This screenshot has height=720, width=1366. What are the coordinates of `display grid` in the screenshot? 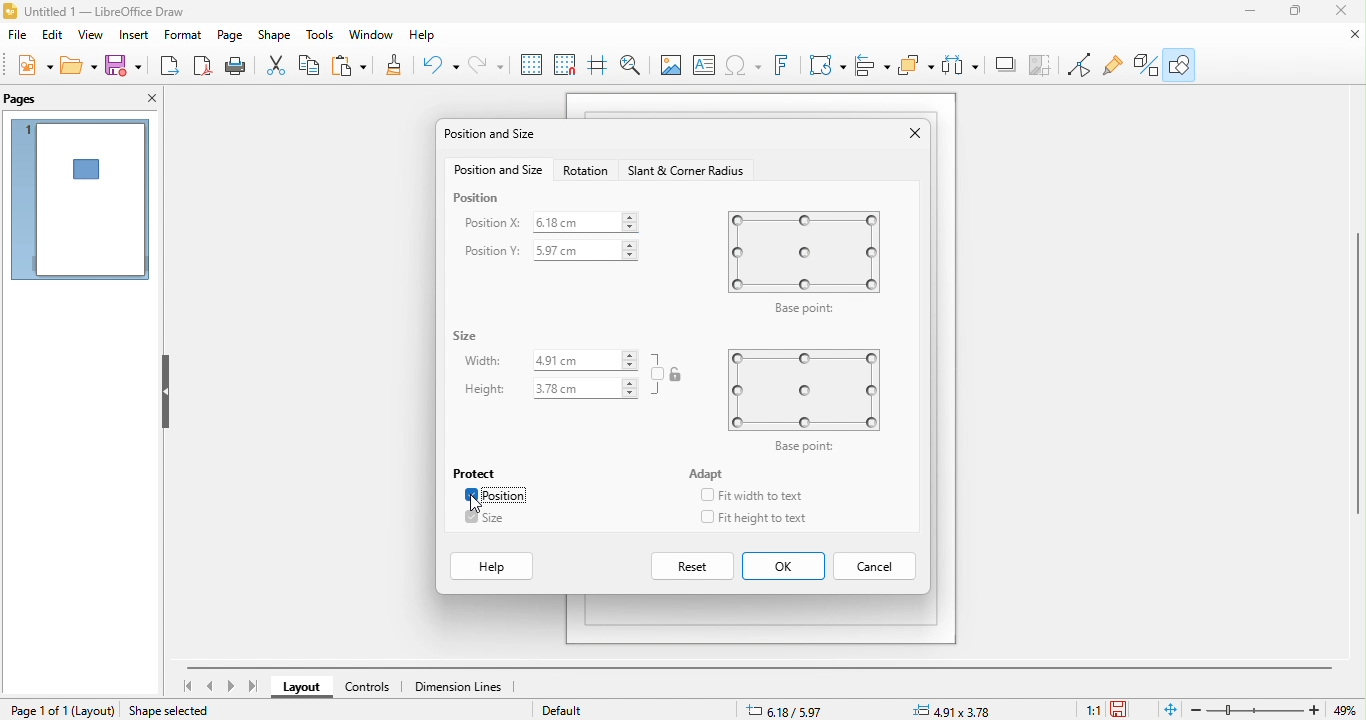 It's located at (532, 65).